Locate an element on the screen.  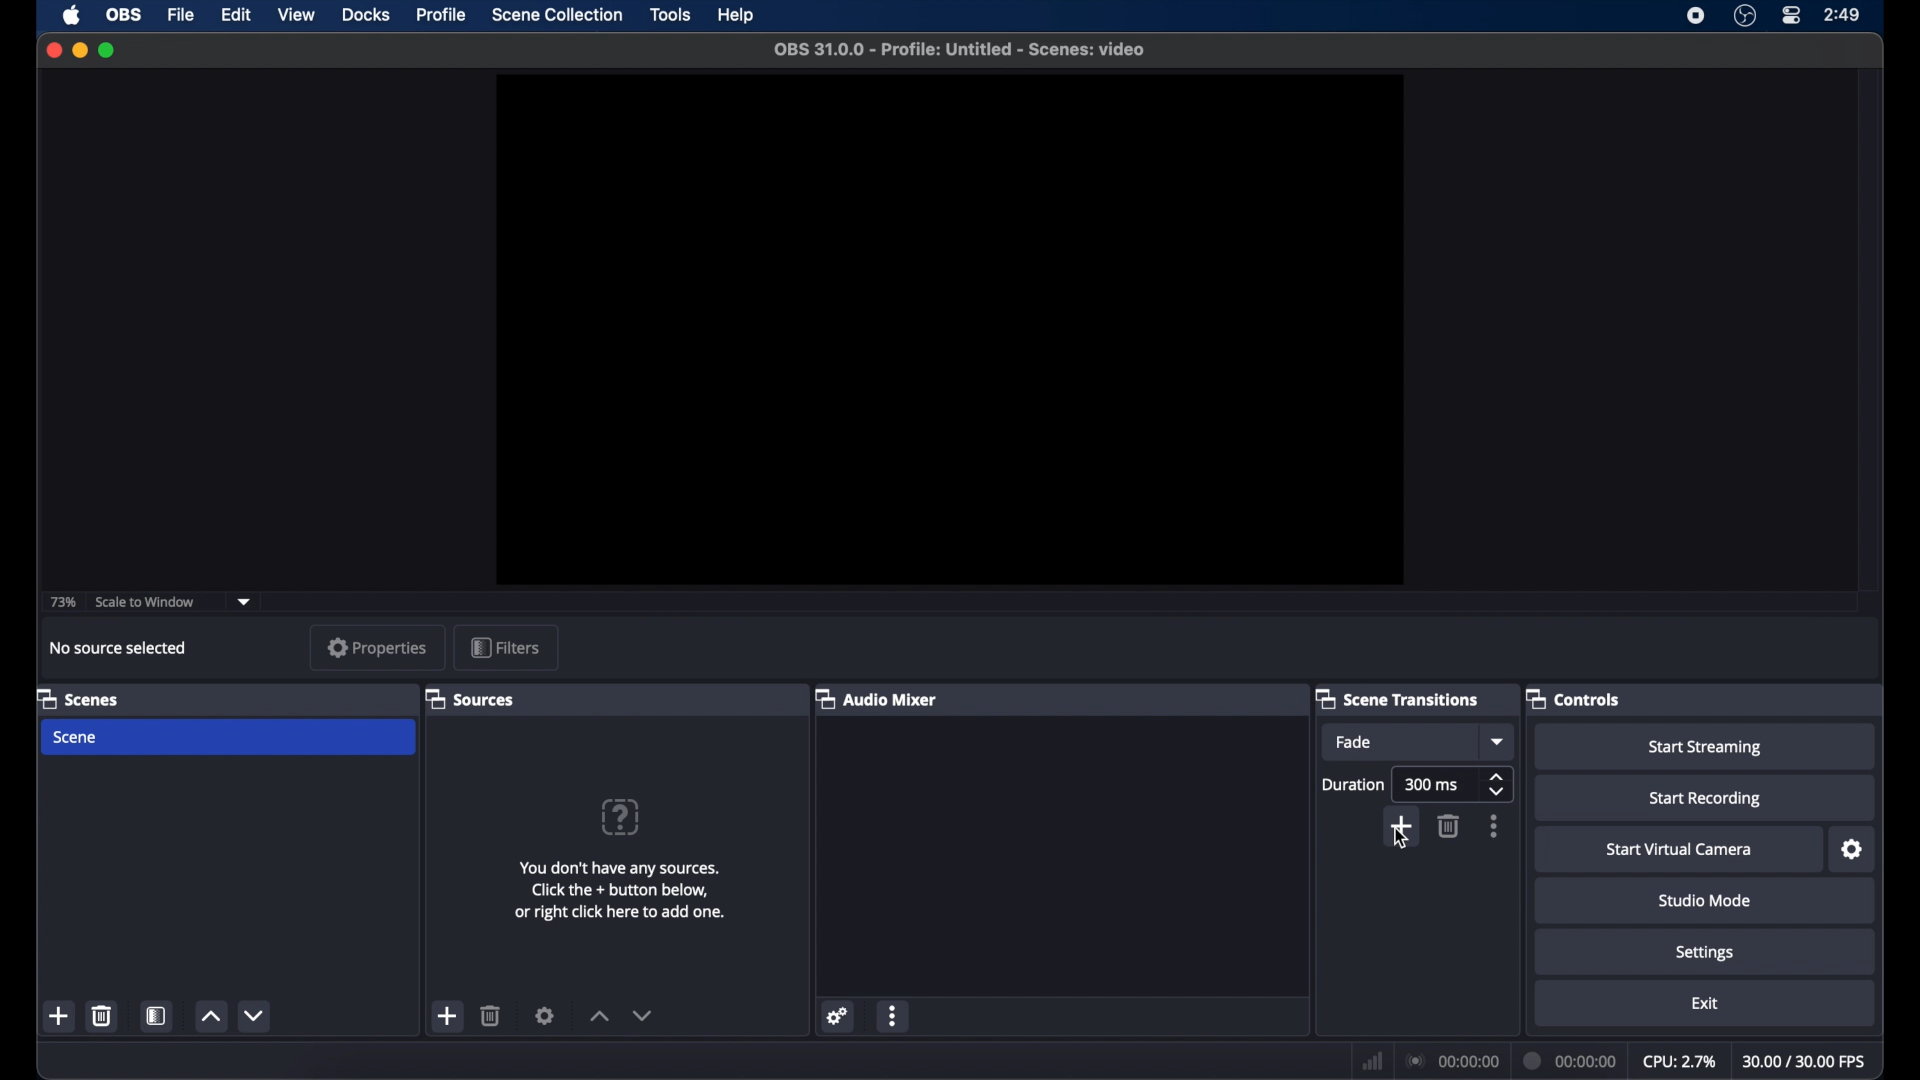
exit is located at coordinates (1705, 1004).